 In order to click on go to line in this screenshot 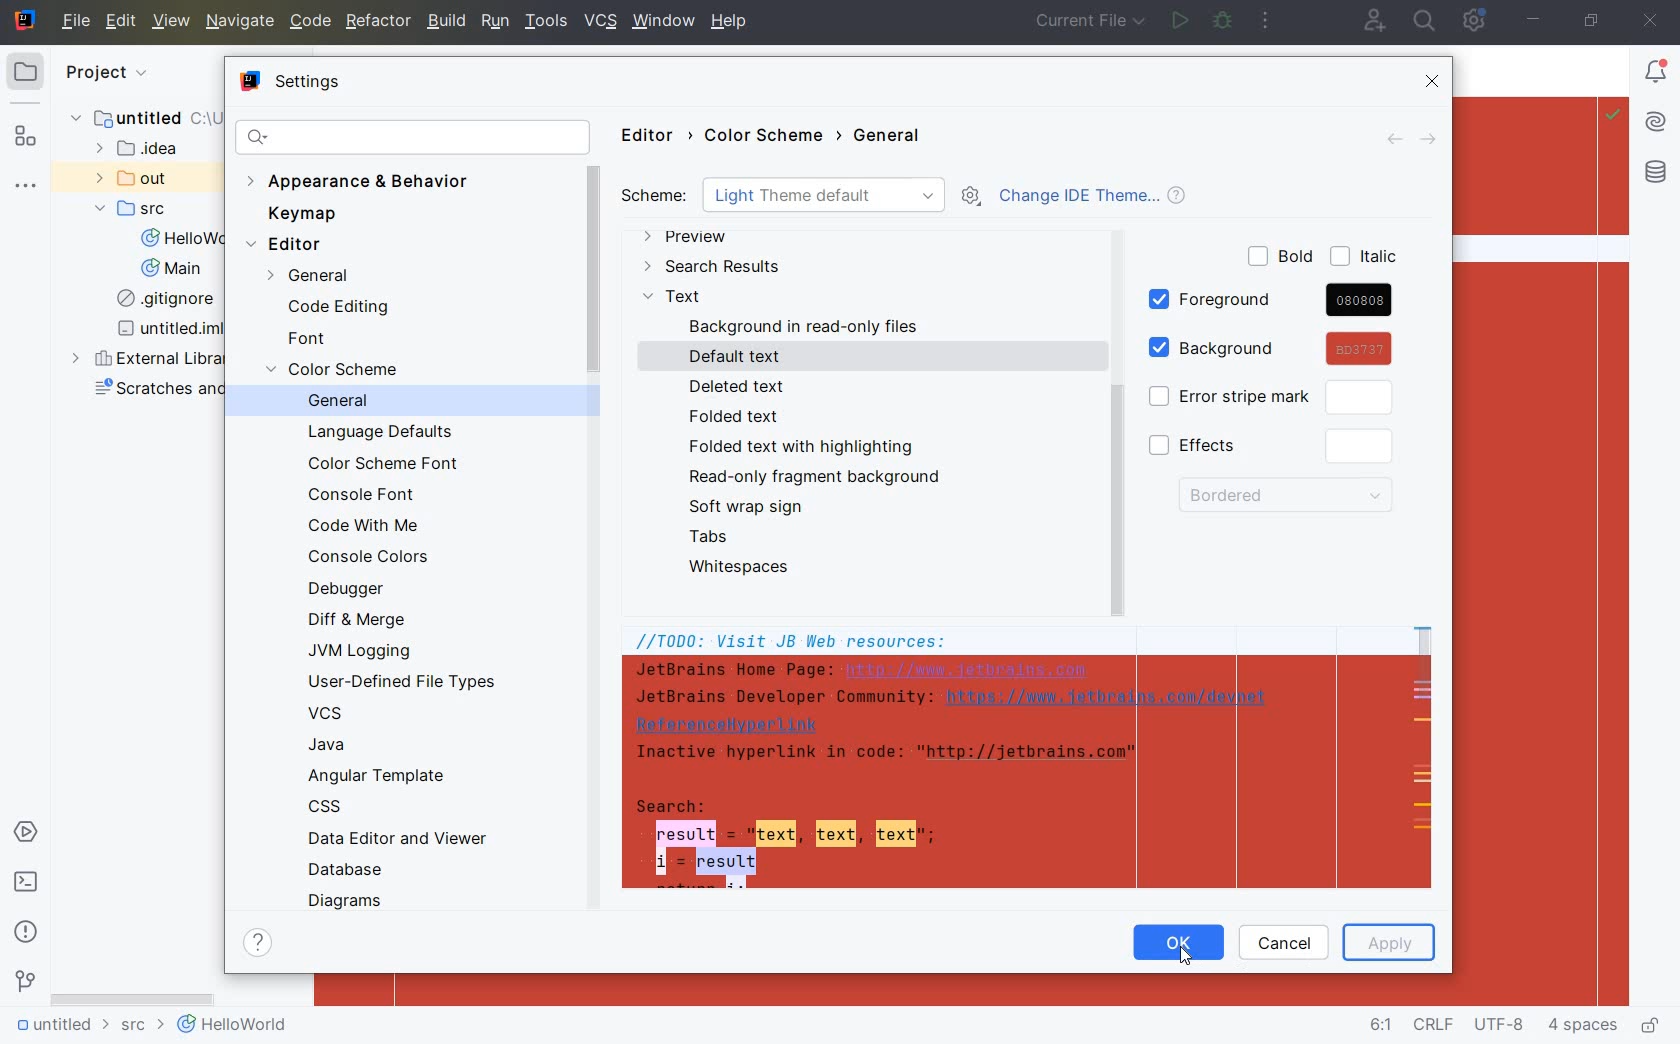, I will do `click(1379, 1026)`.